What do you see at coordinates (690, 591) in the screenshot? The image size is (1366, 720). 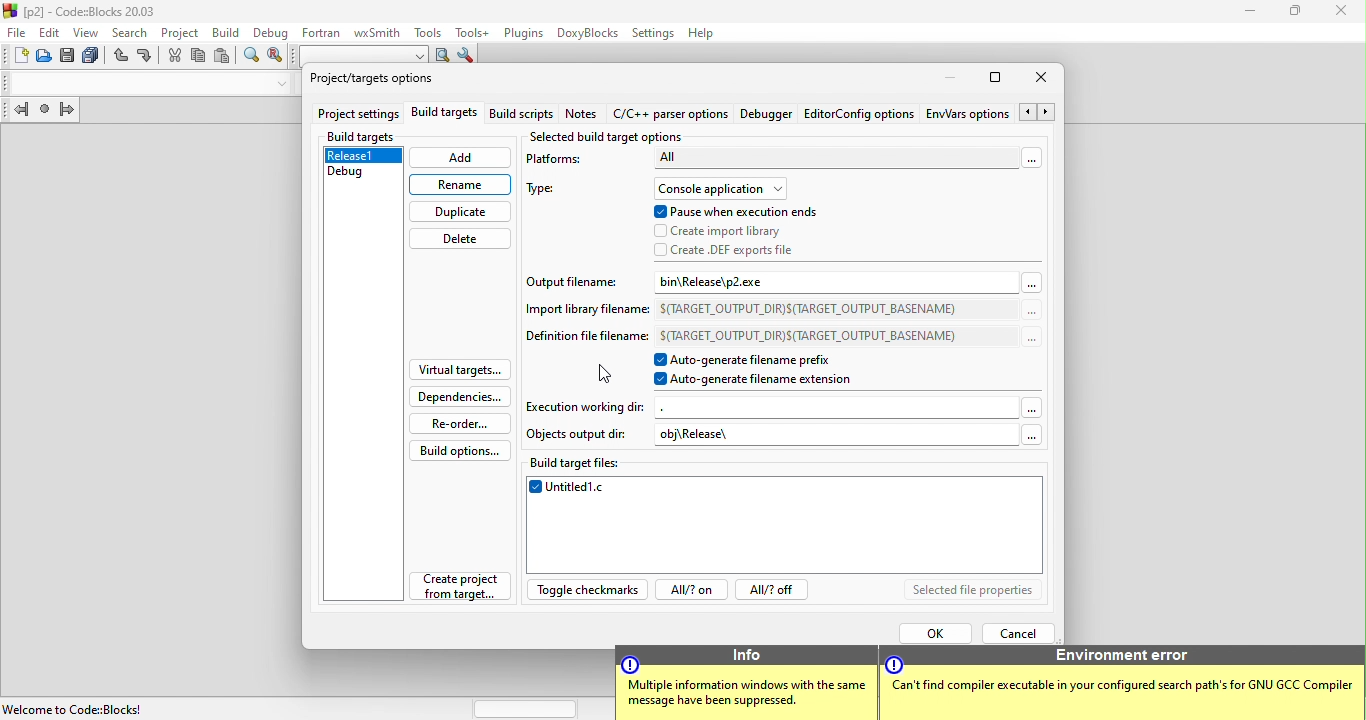 I see `all?on` at bounding box center [690, 591].